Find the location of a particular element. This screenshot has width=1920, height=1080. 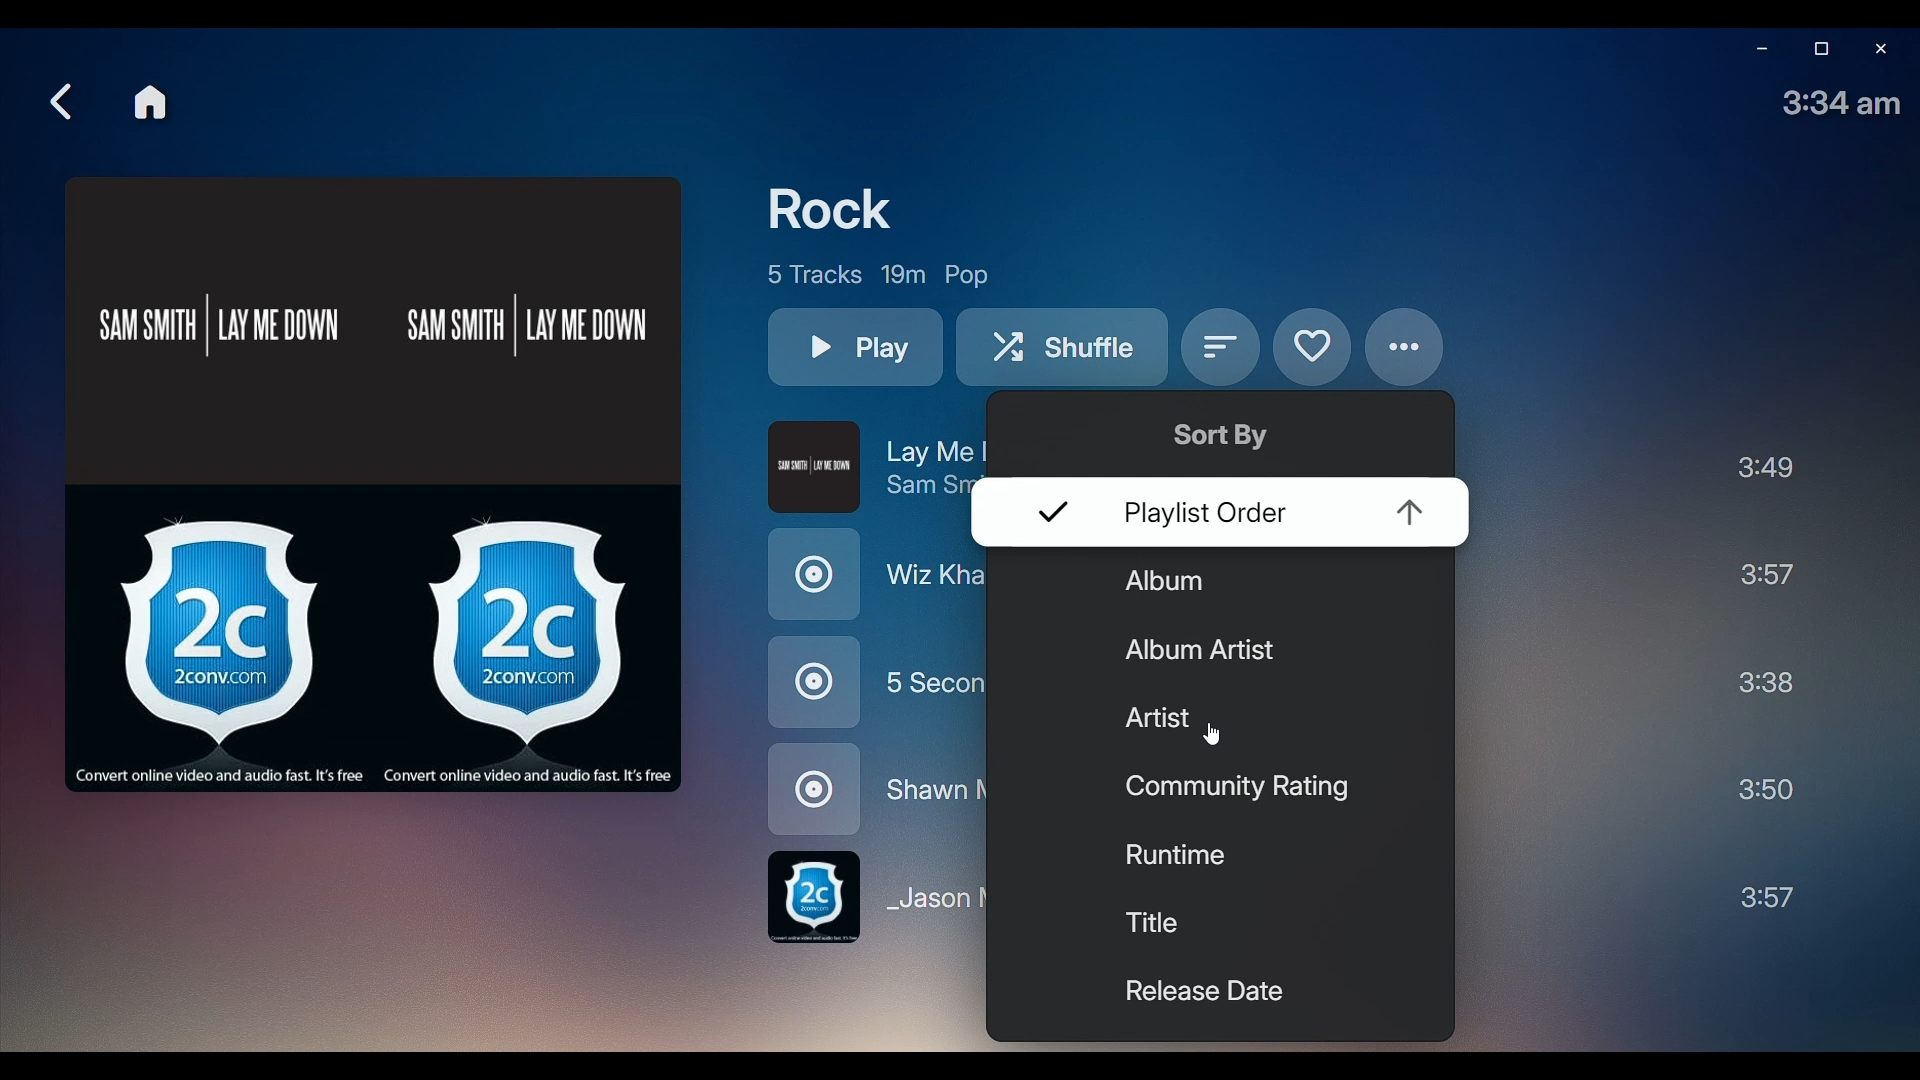

Restore is located at coordinates (1818, 50).